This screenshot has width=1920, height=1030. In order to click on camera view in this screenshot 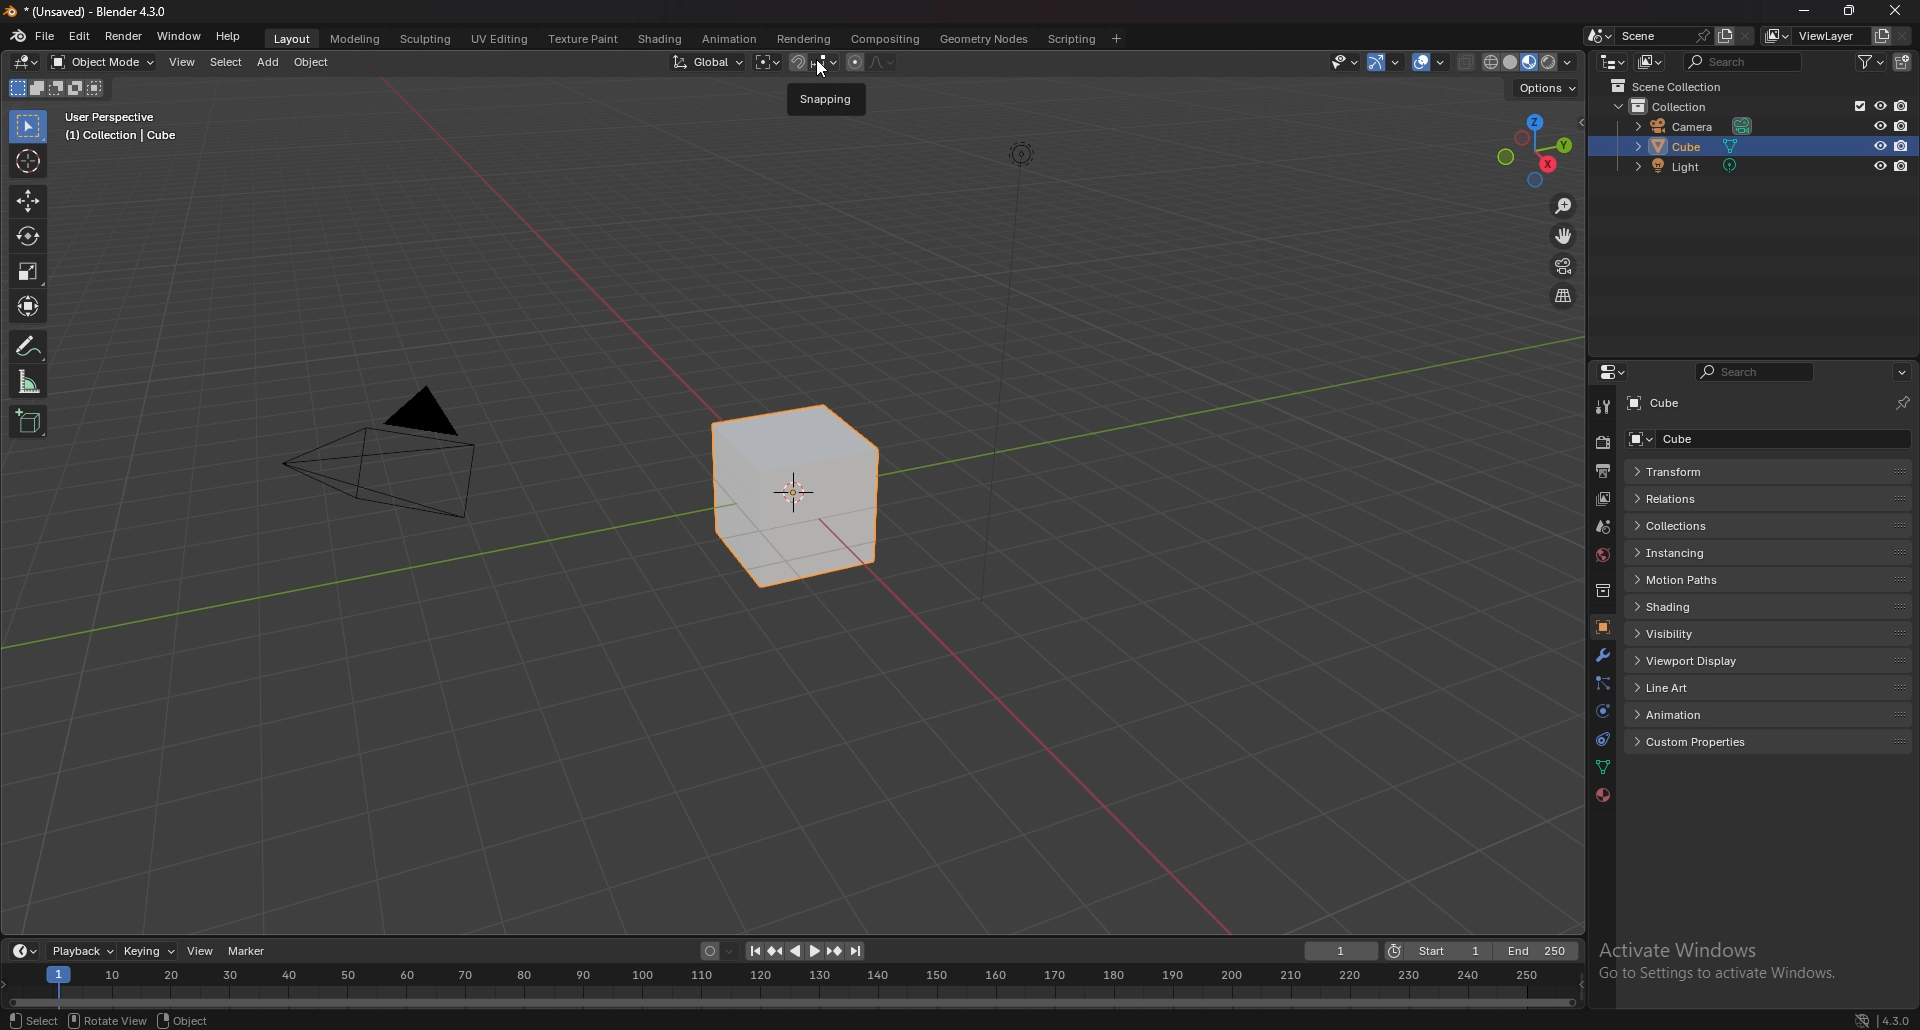, I will do `click(1565, 264)`.